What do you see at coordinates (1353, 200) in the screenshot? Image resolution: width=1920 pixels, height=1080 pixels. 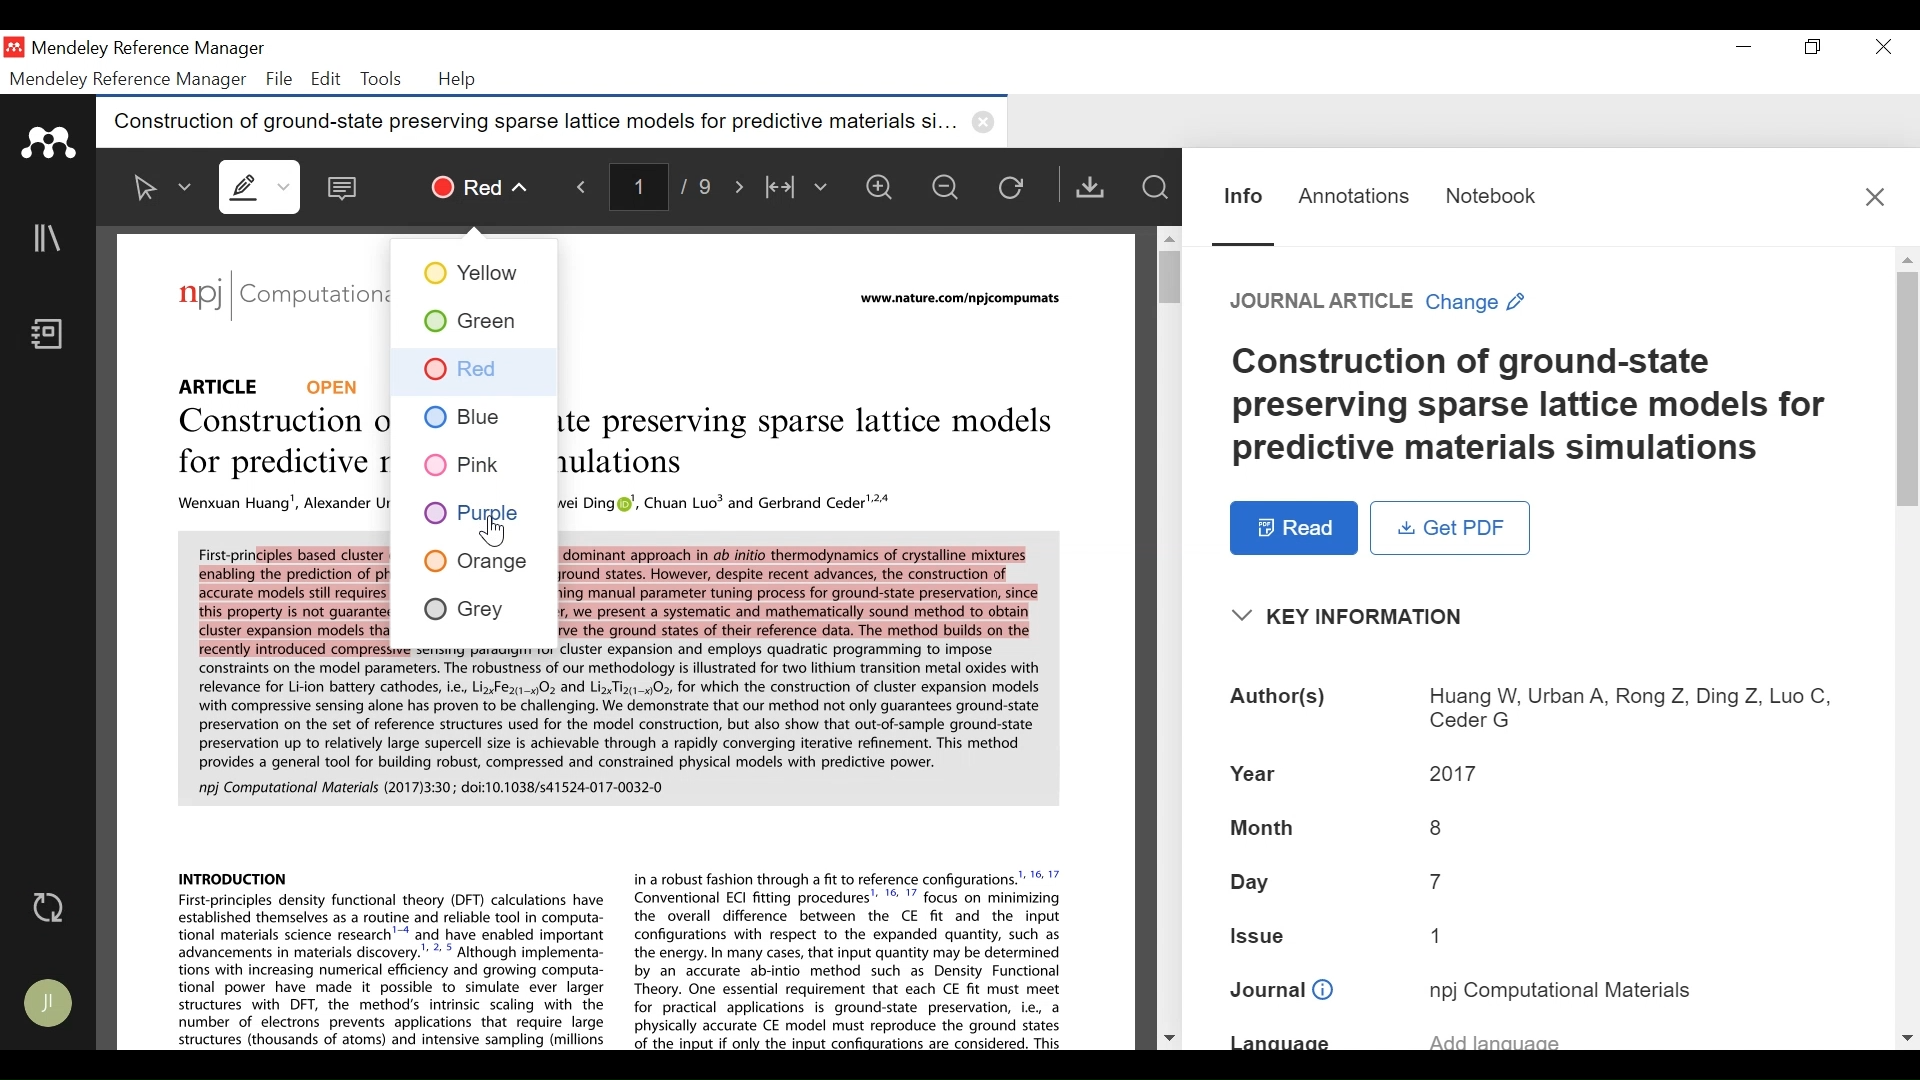 I see `Annotations` at bounding box center [1353, 200].